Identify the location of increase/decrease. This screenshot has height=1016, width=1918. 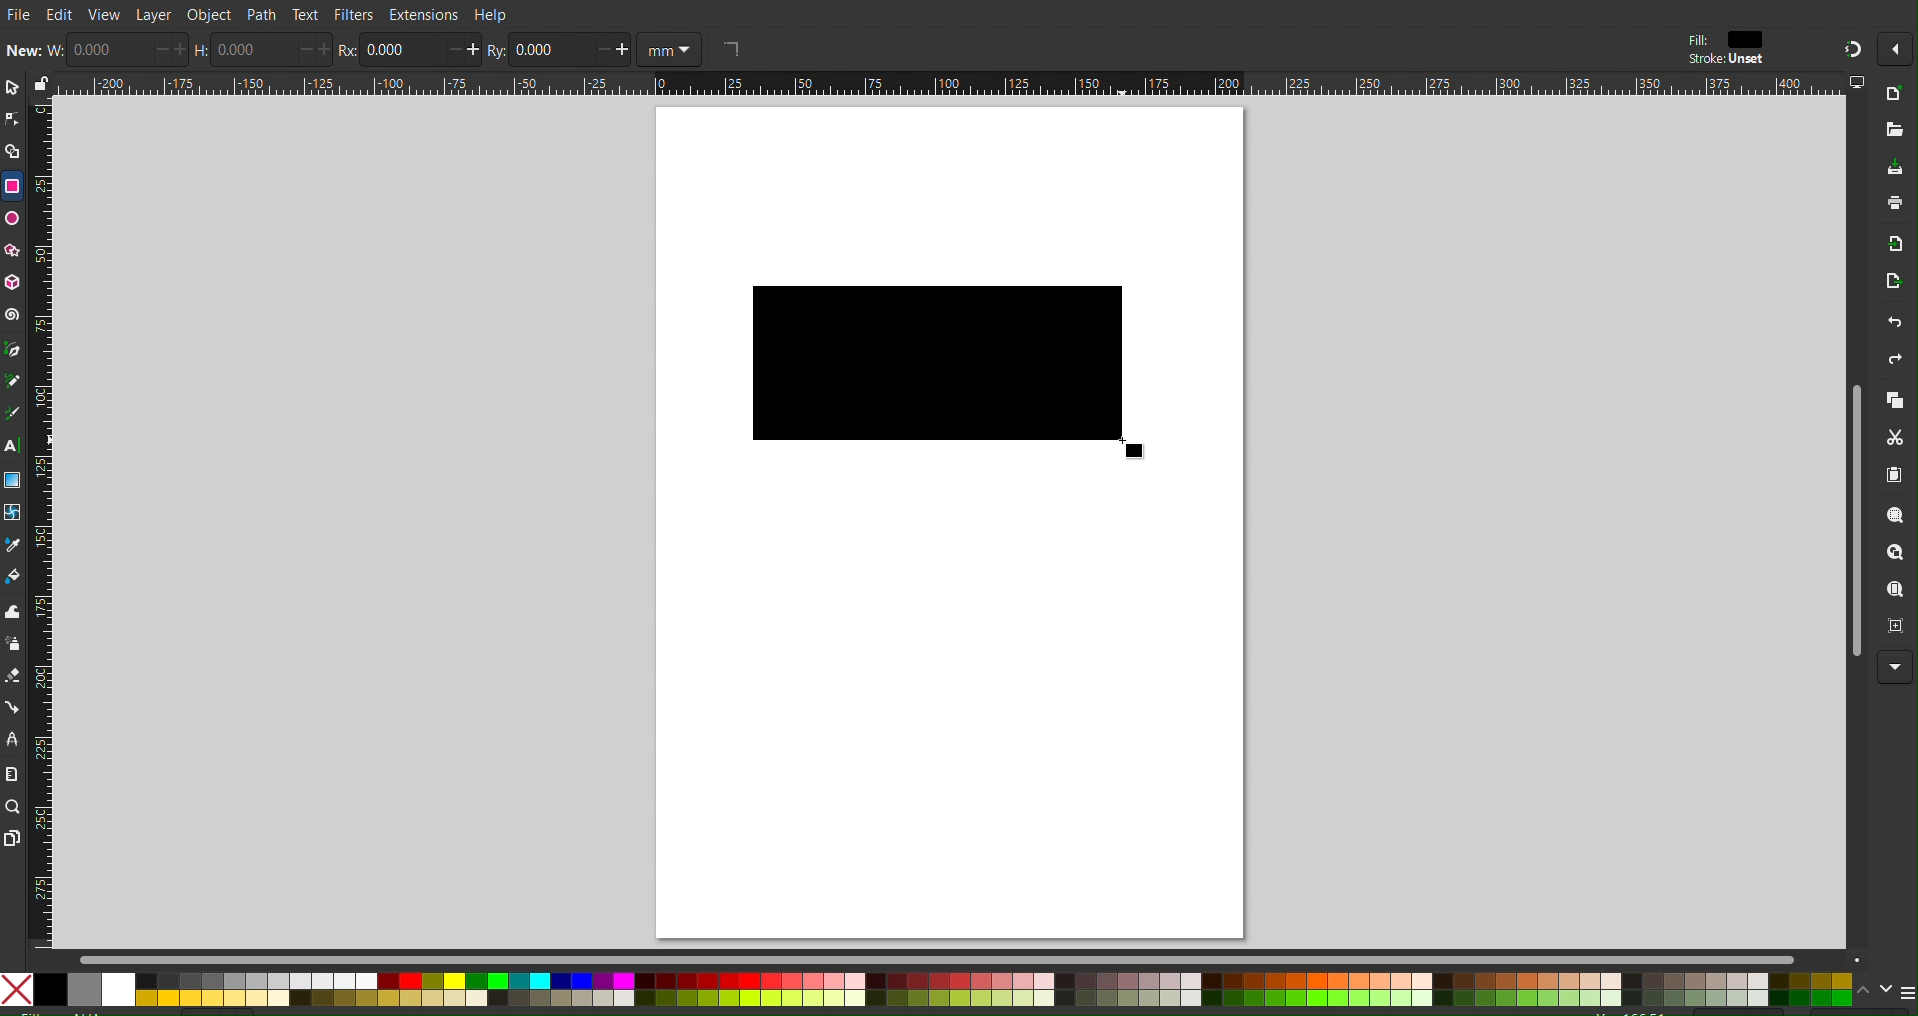
(465, 49).